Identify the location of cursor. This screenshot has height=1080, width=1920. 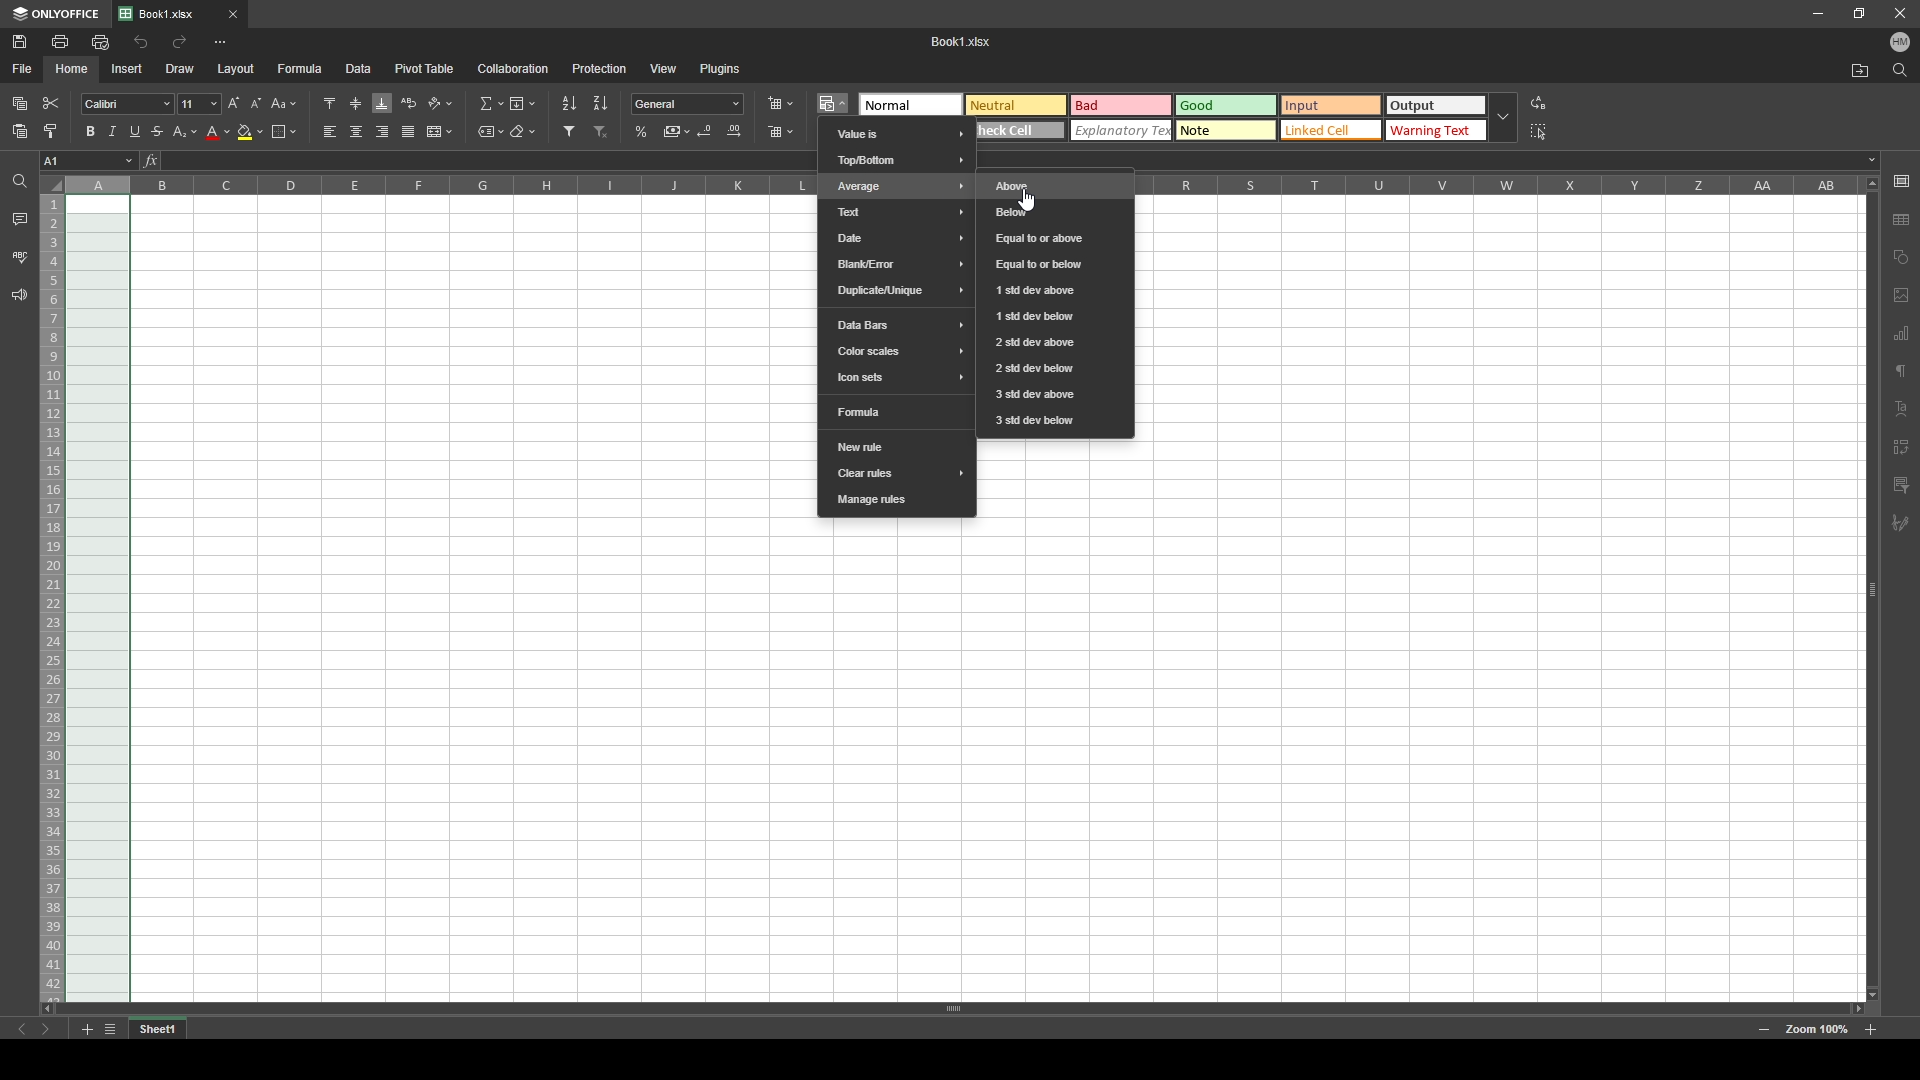
(835, 110).